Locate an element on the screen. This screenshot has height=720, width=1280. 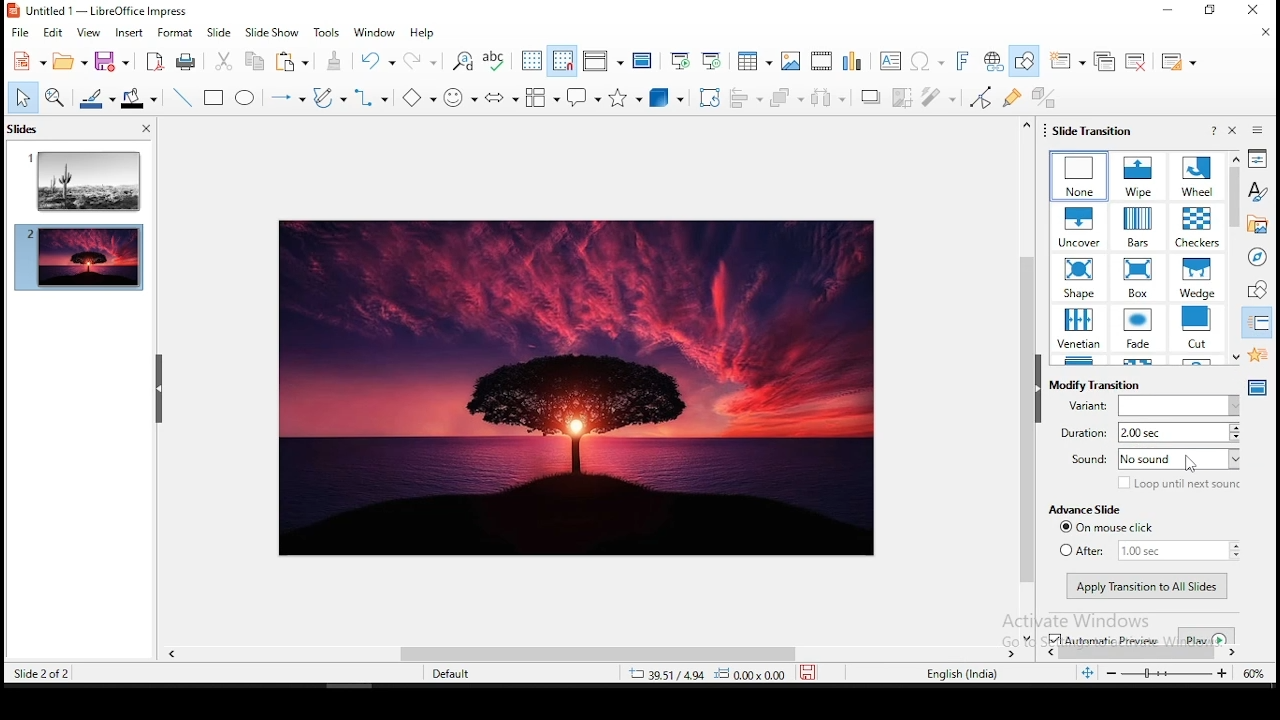
slide transition is located at coordinates (1259, 326).